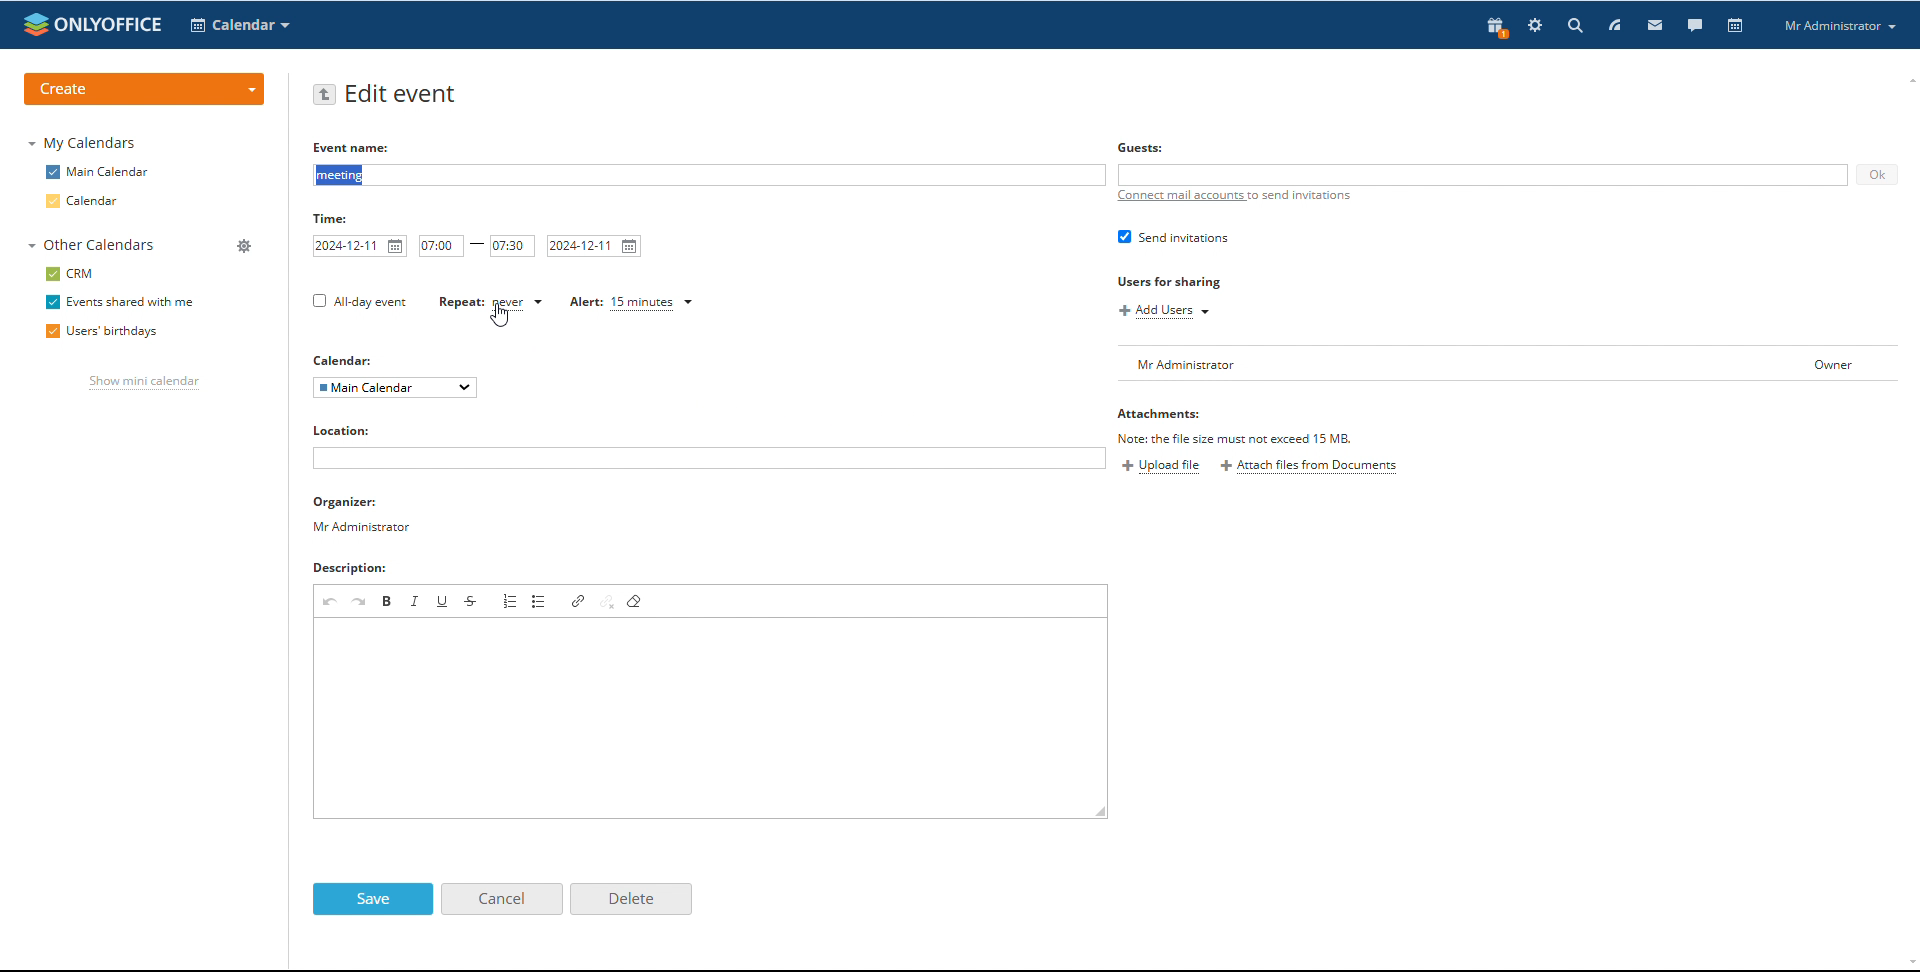 Image resolution: width=1920 pixels, height=972 pixels. Describe the element at coordinates (1876, 175) in the screenshot. I see `ok` at that location.